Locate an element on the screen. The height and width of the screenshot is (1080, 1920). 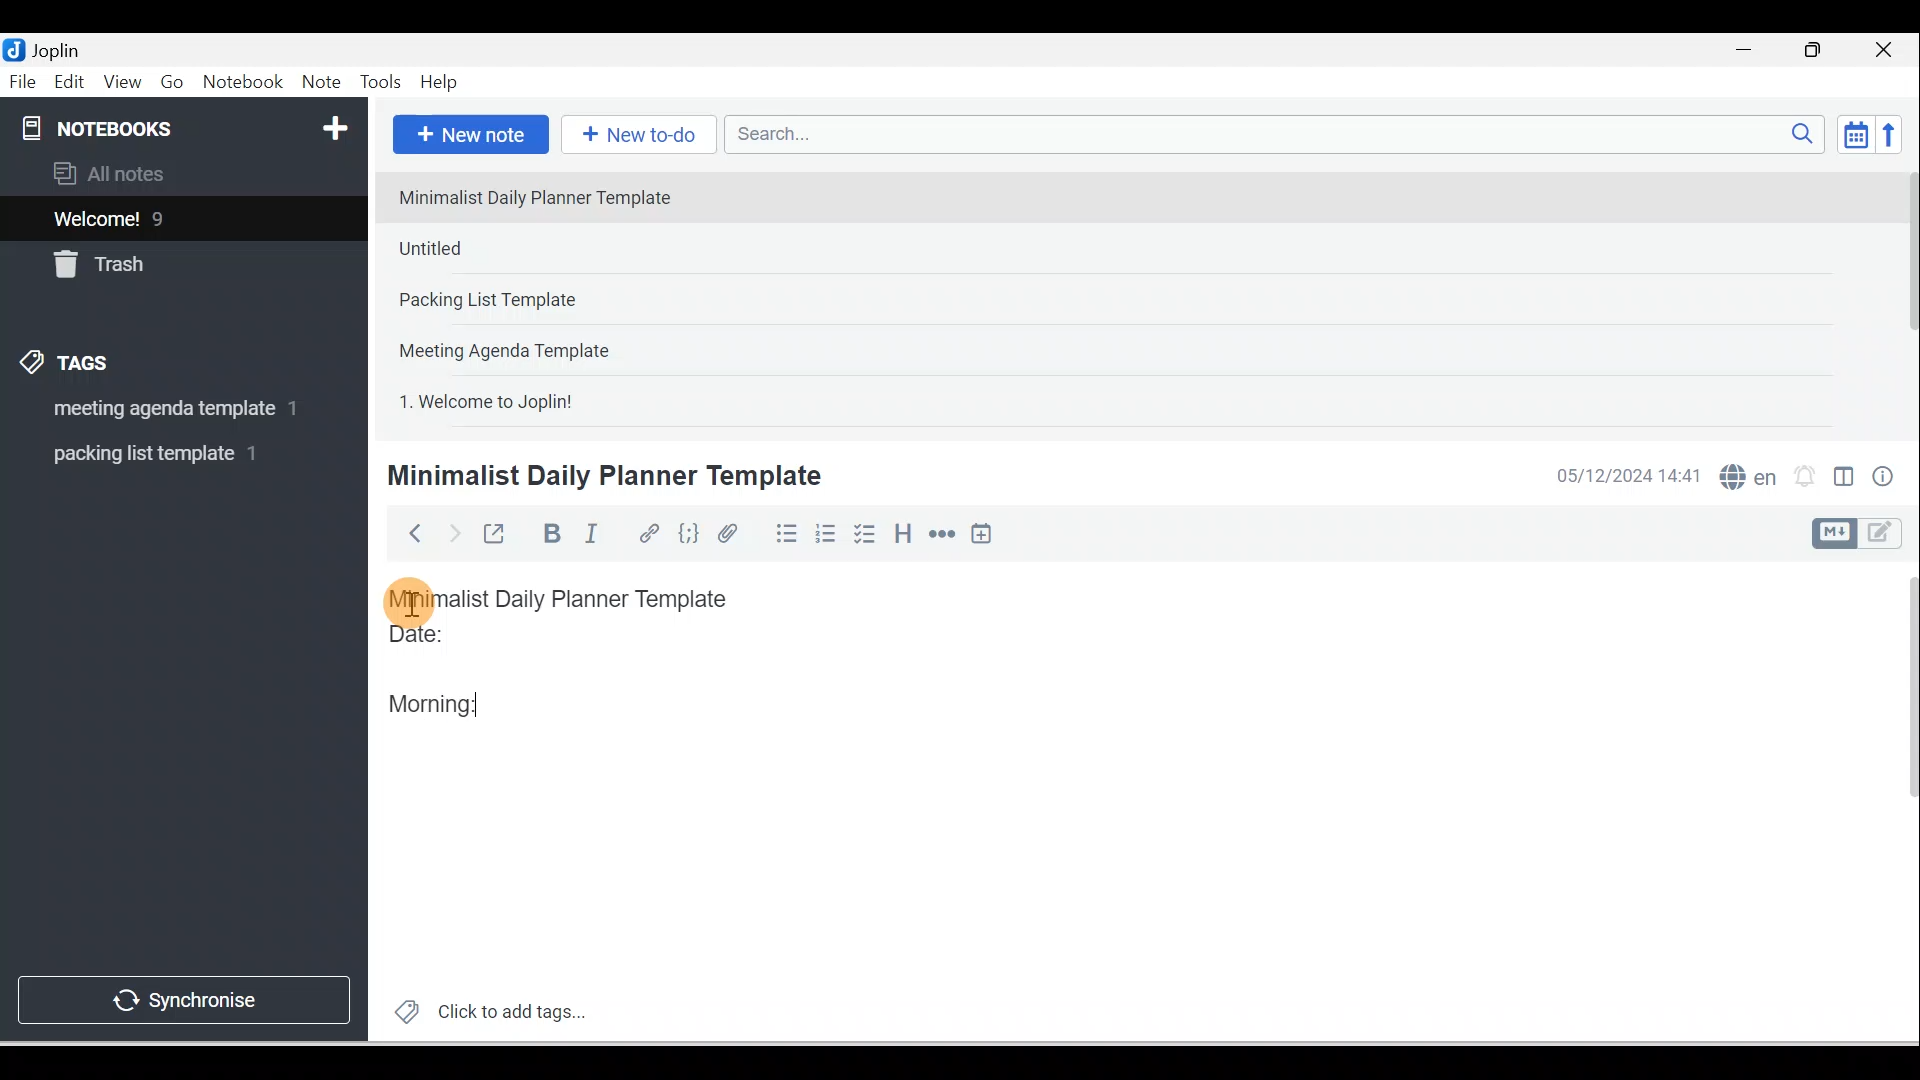
Tools is located at coordinates (380, 82).